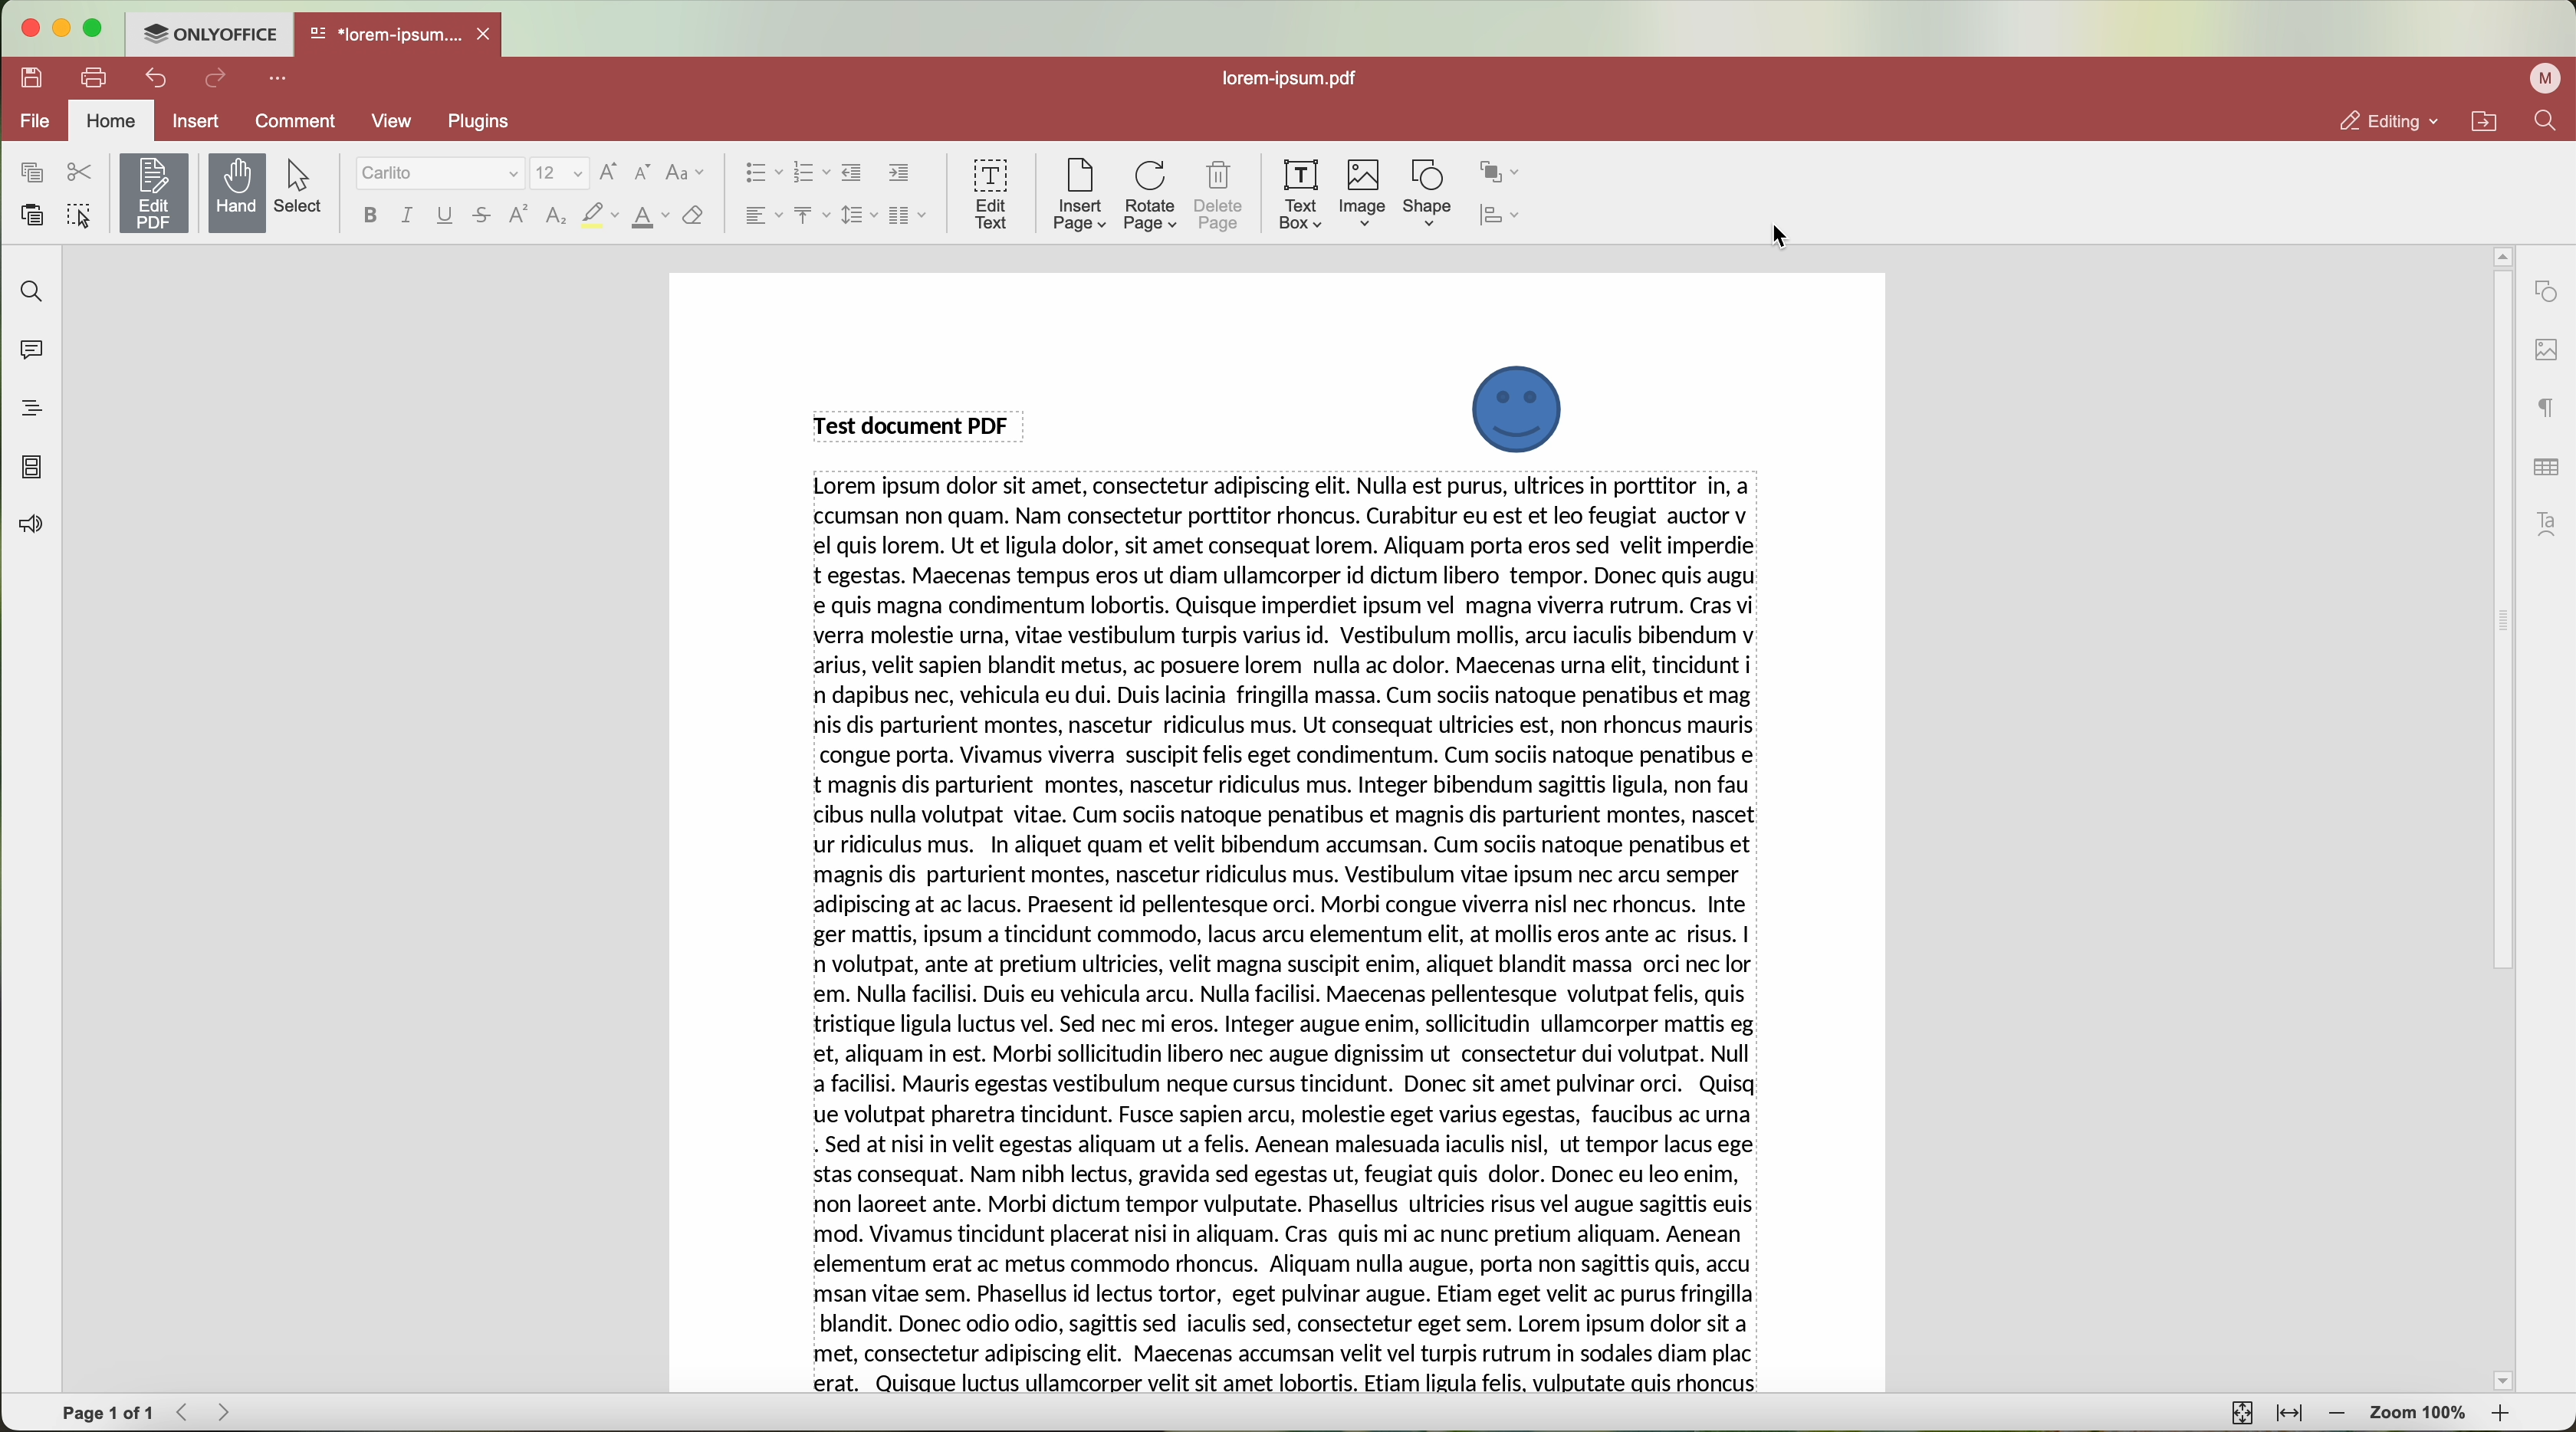  I want to click on edit PDF, so click(158, 189).